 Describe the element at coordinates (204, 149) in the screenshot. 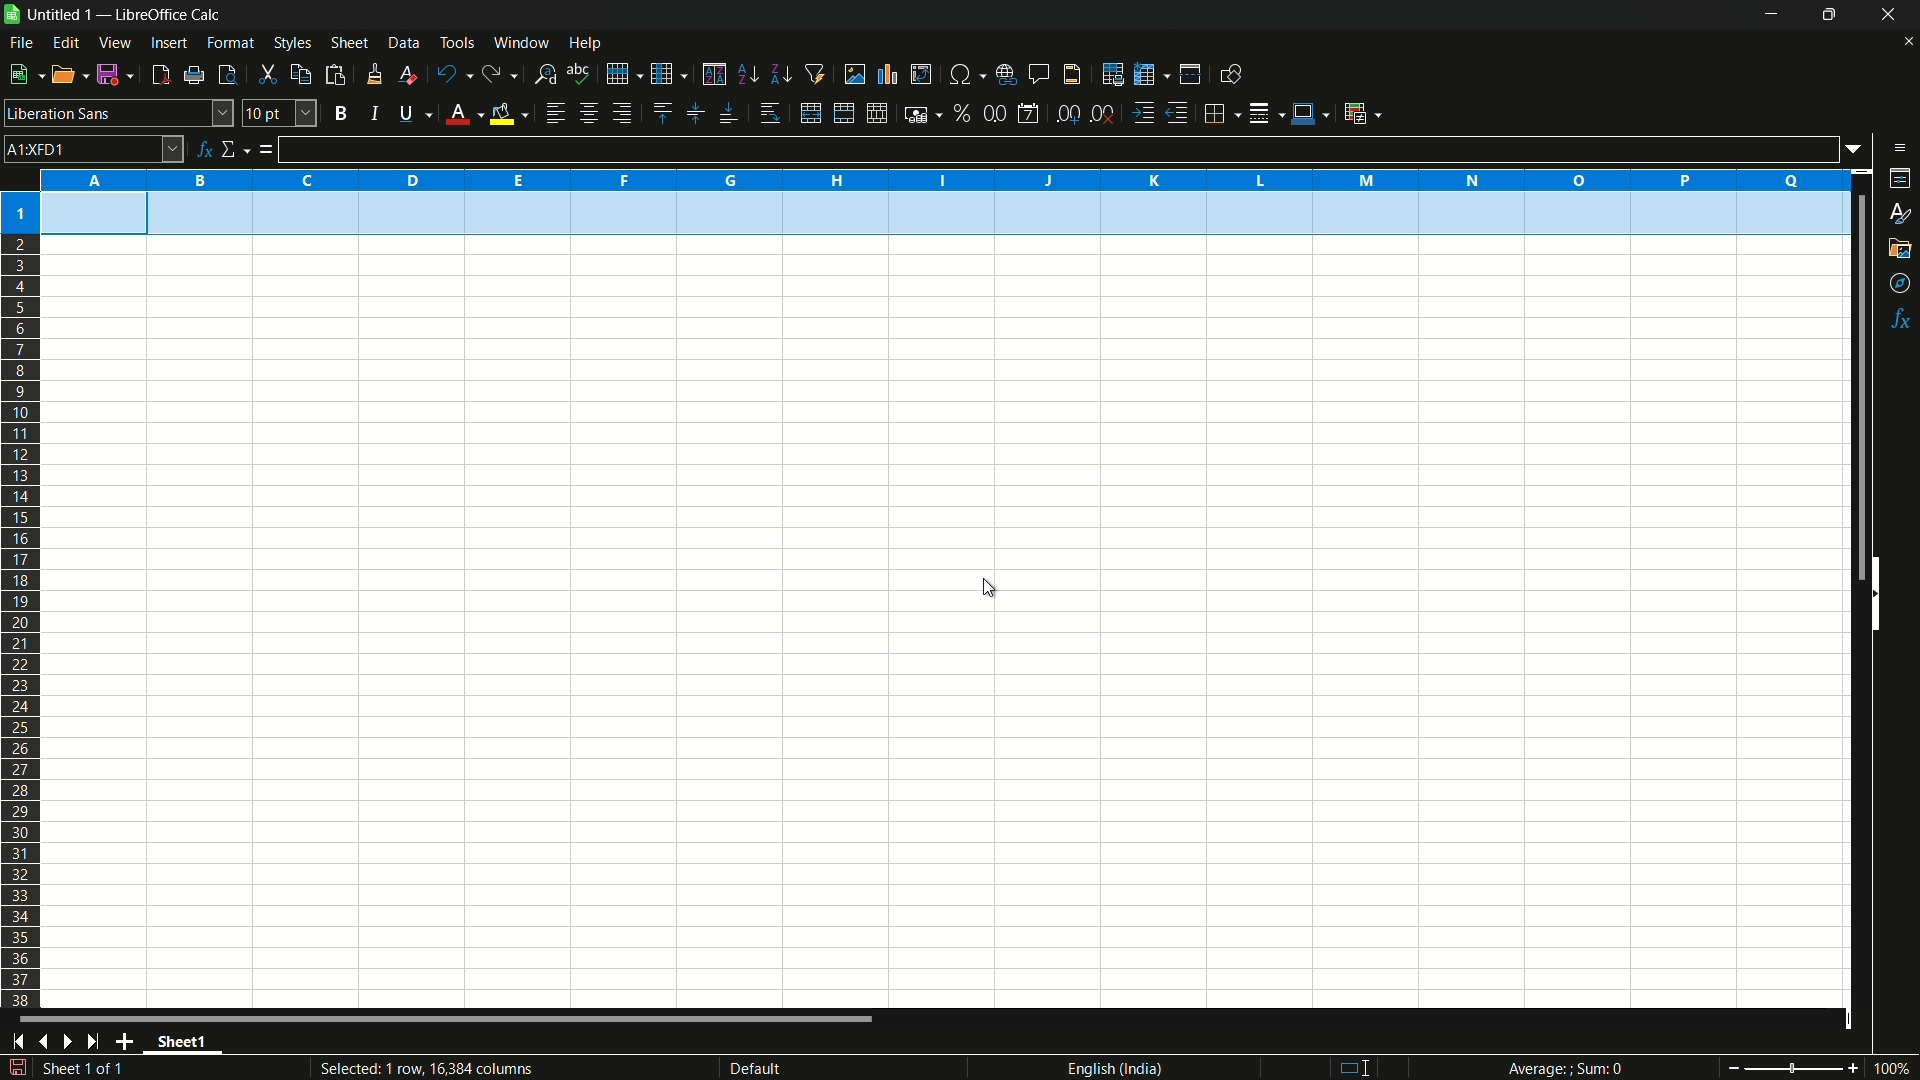

I see `function wizard` at that location.